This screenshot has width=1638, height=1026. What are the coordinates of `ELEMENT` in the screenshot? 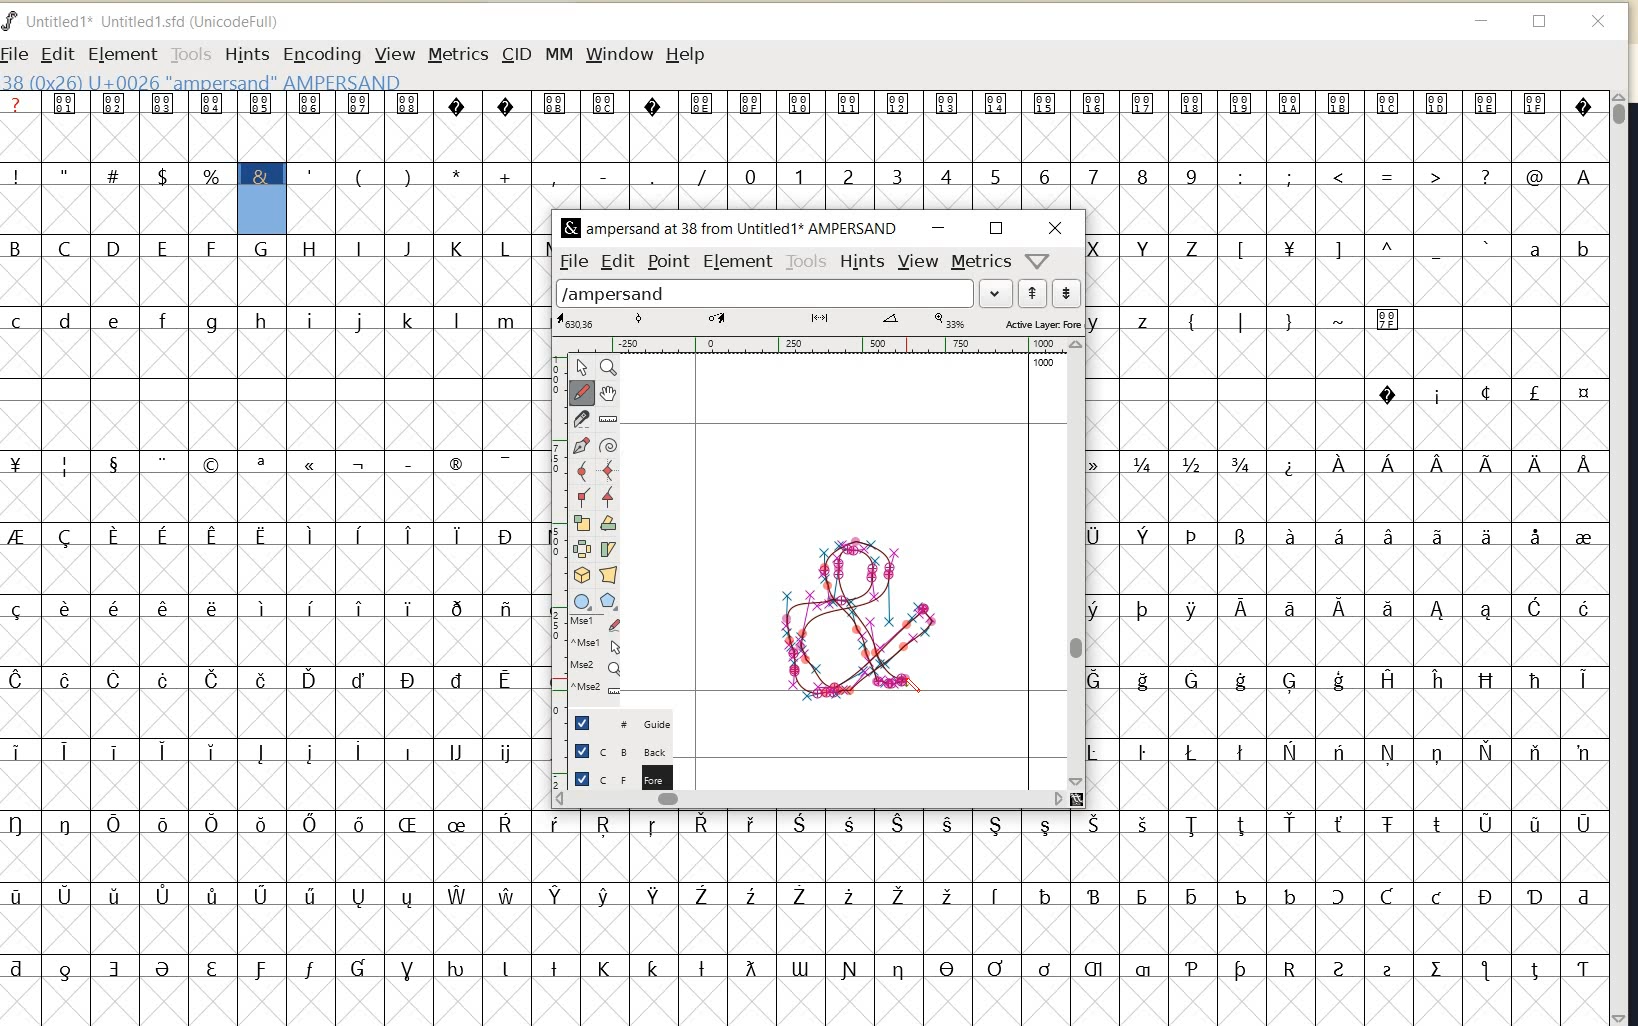 It's located at (737, 263).